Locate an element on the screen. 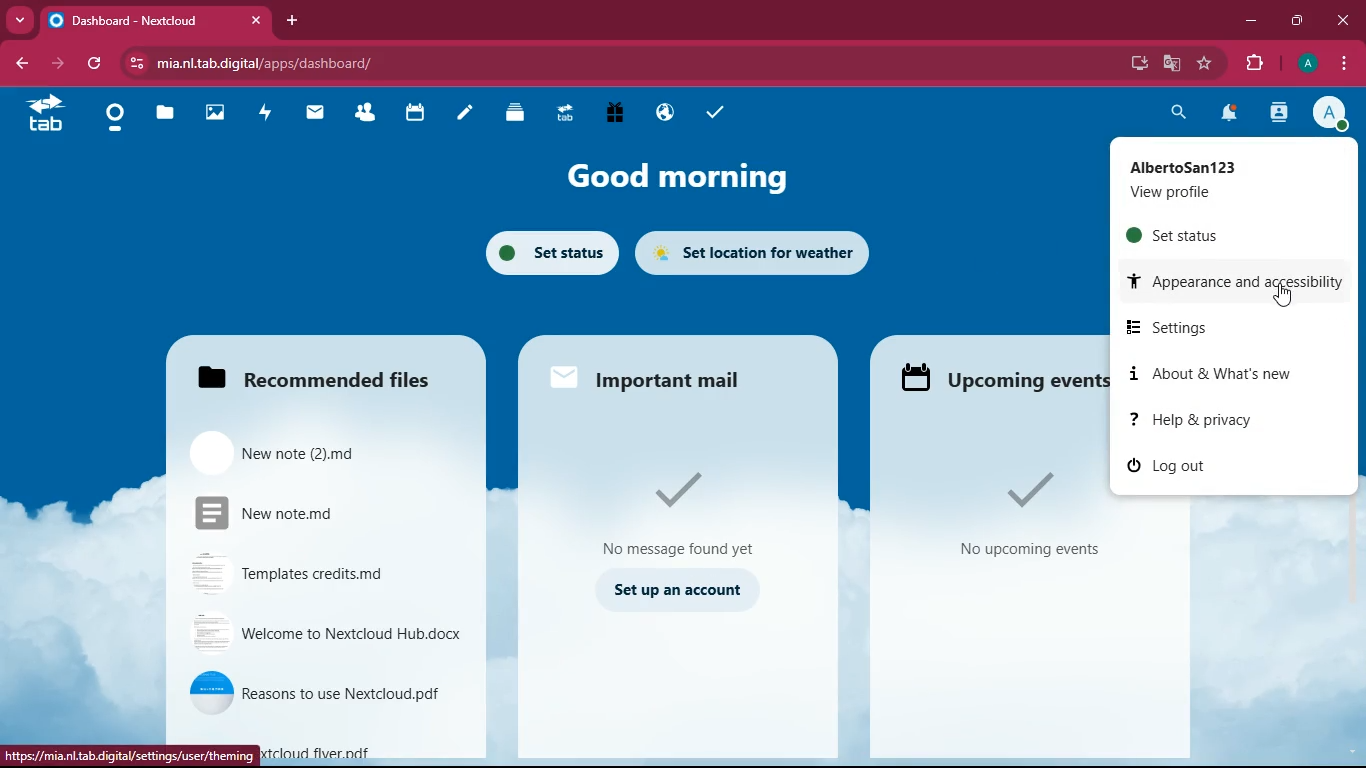  google translate is located at coordinates (1171, 61).